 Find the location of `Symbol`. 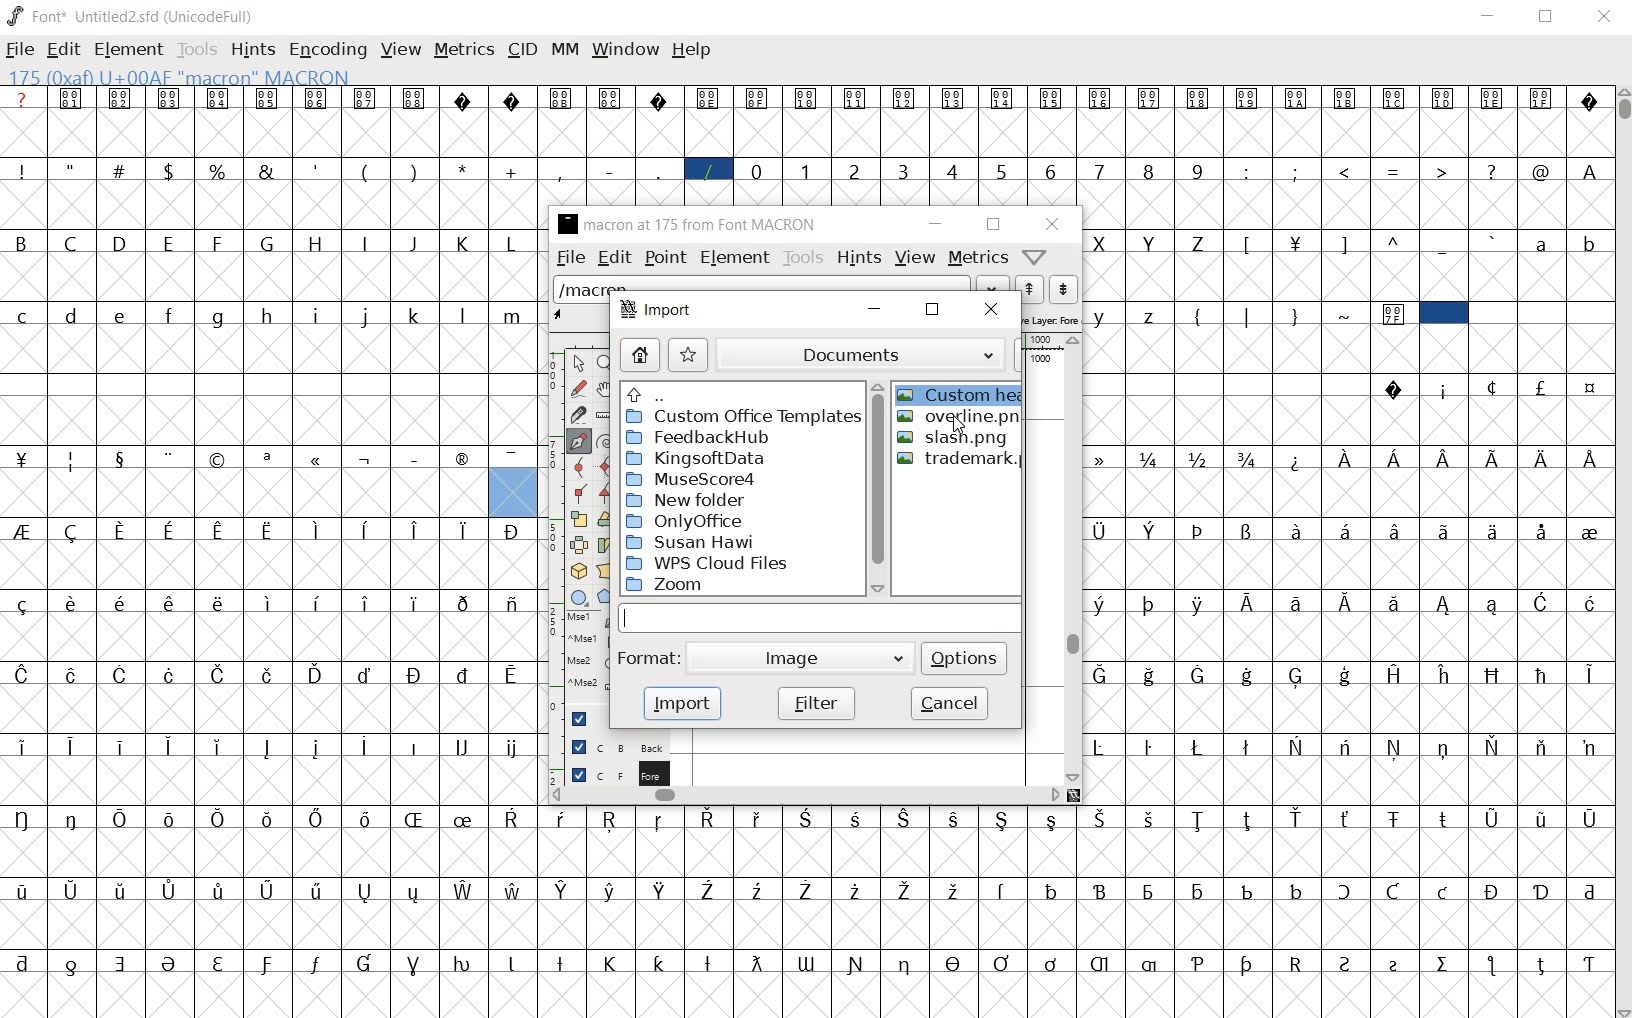

Symbol is located at coordinates (24, 673).